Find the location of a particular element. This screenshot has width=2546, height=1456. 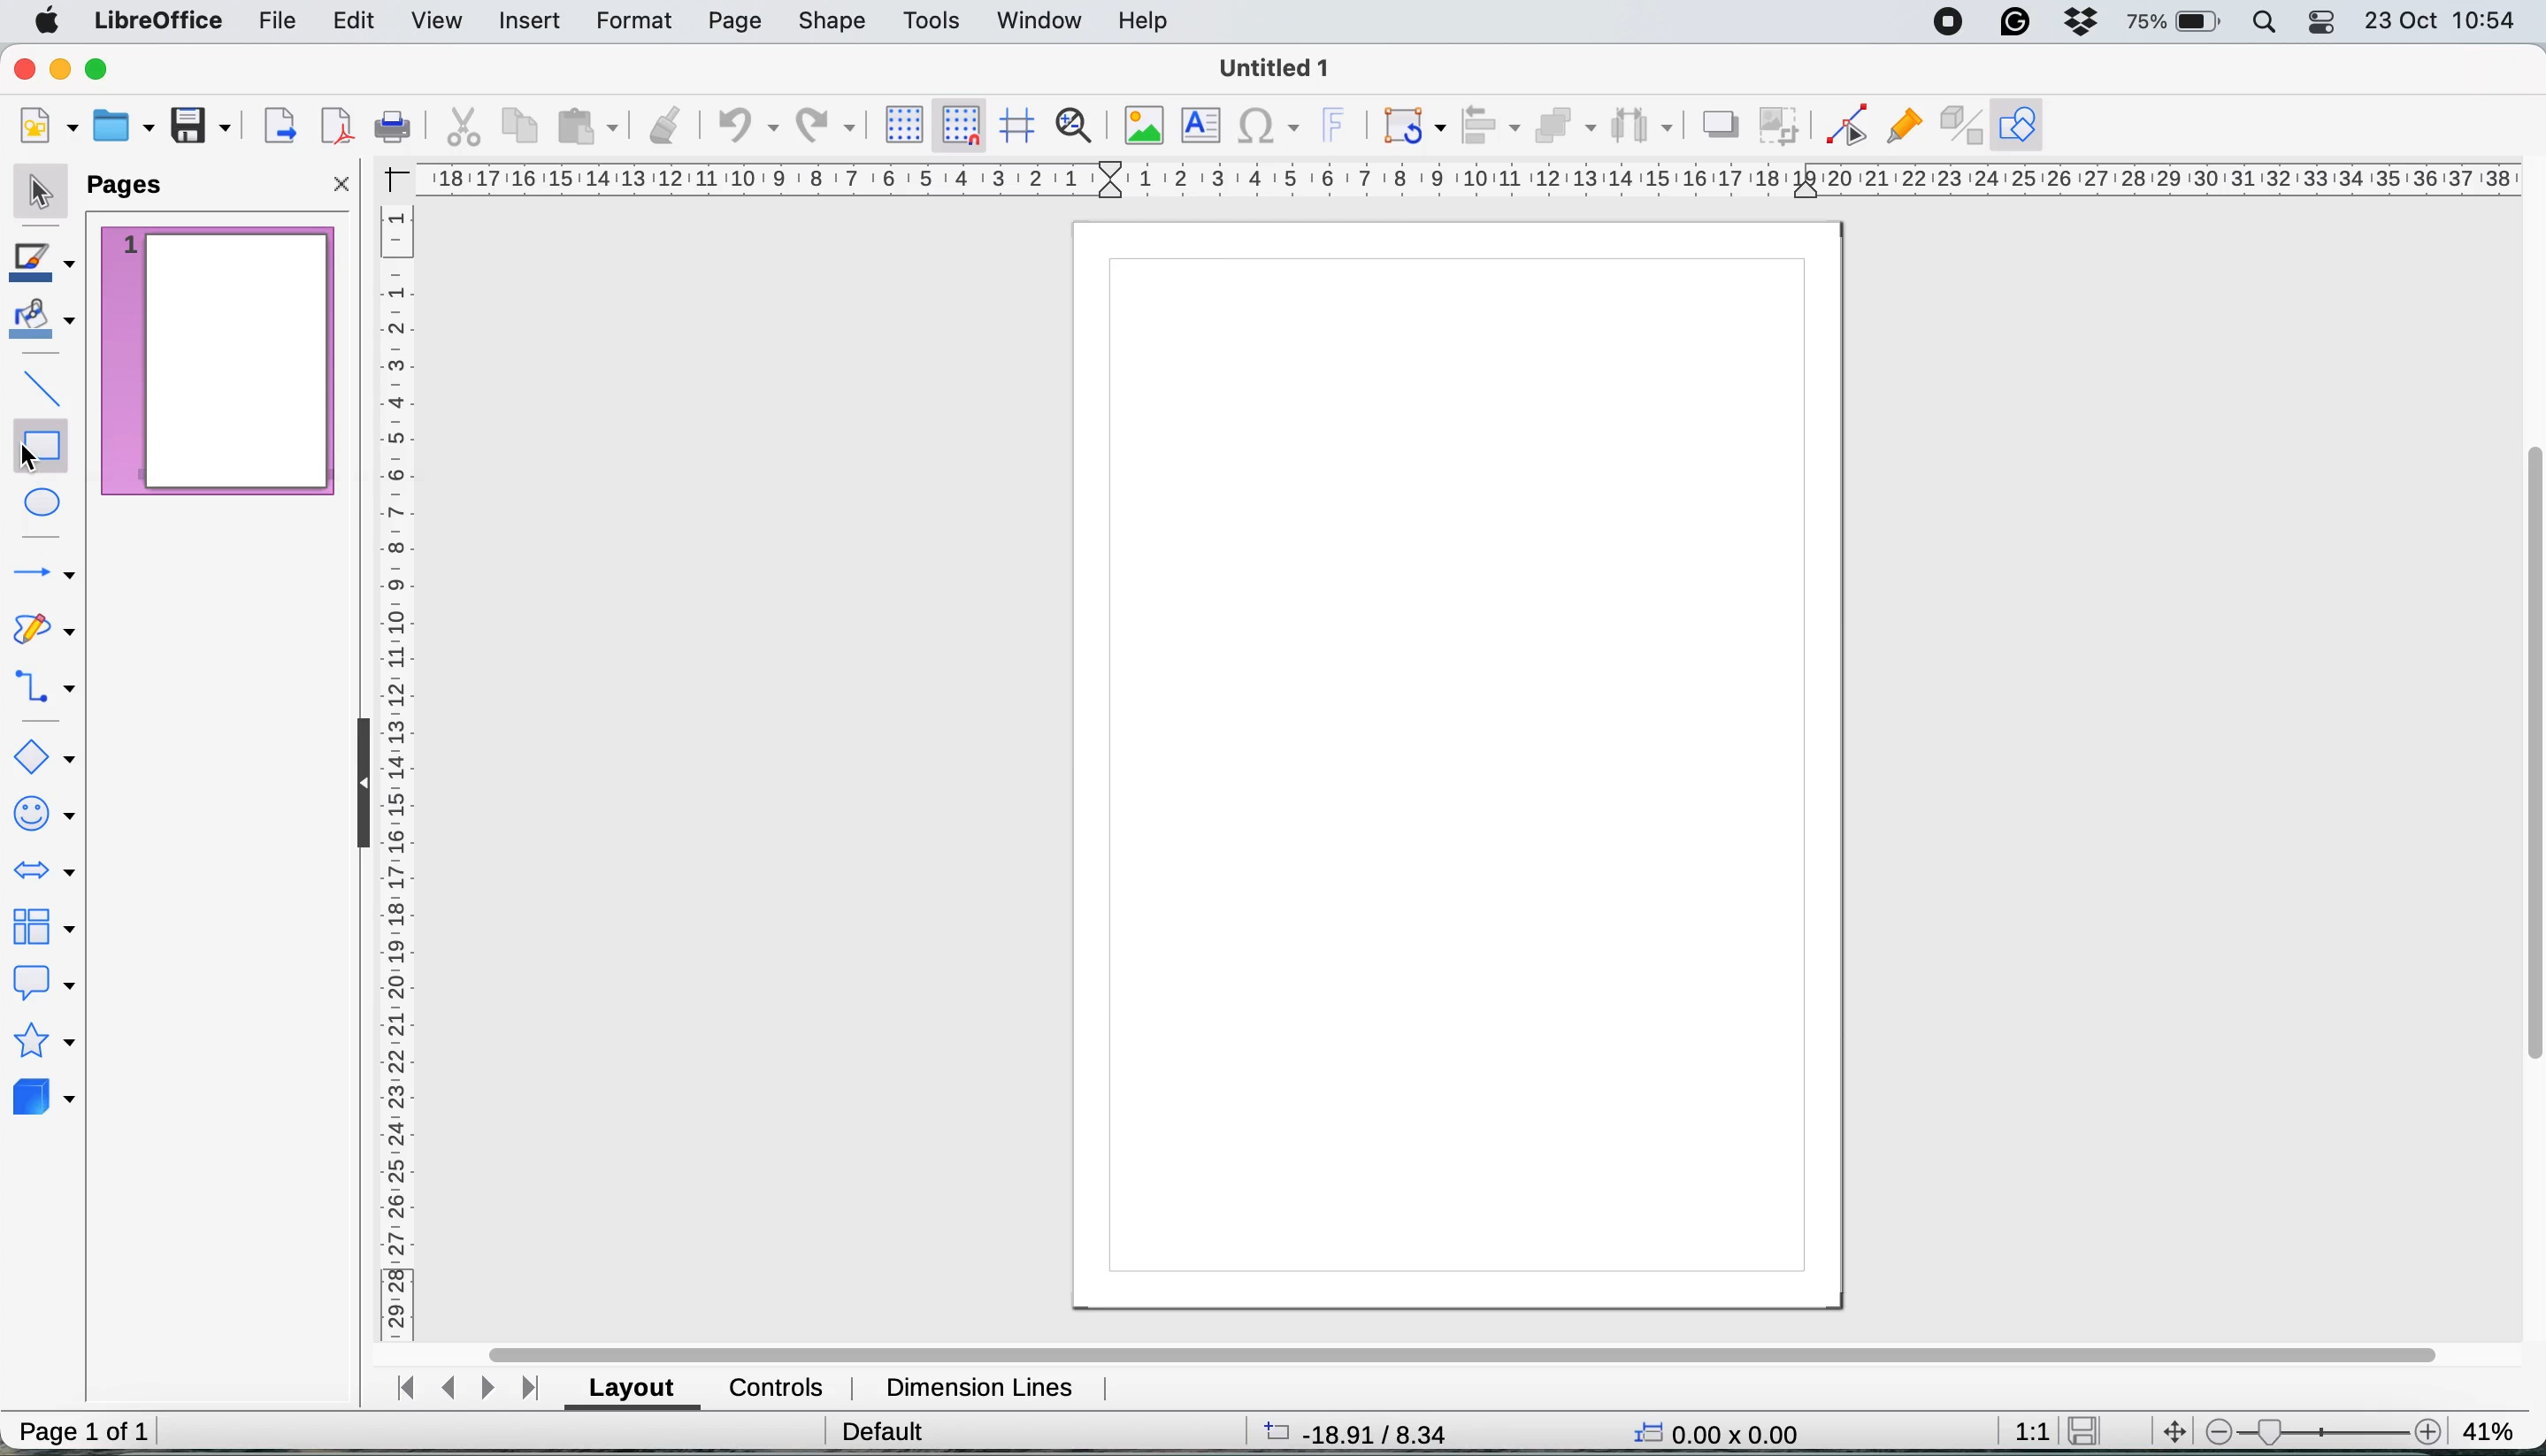

file is located at coordinates (273, 22).